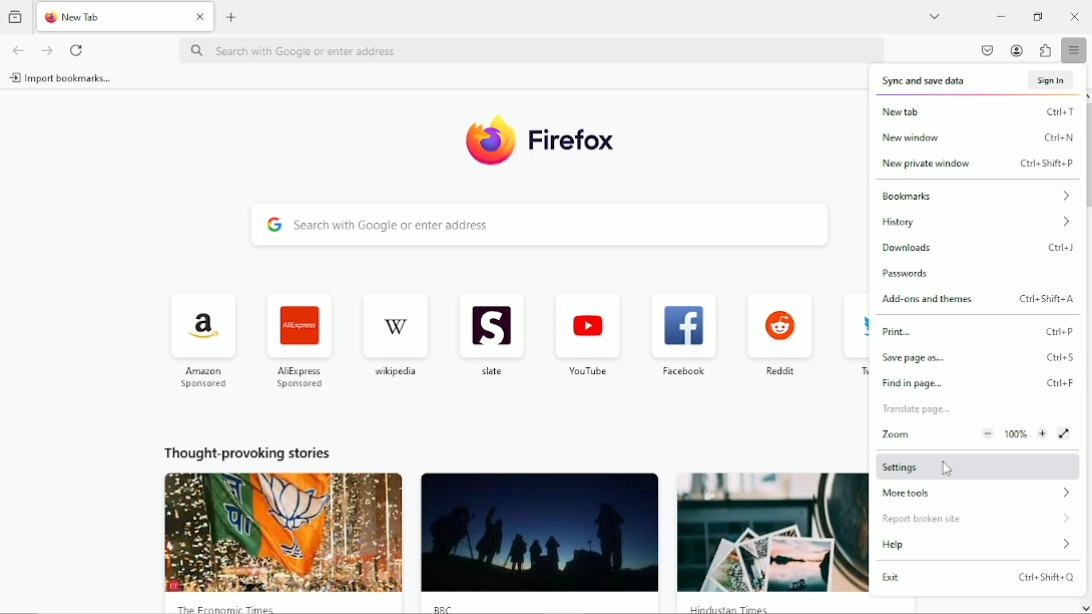  I want to click on find in page, so click(920, 385).